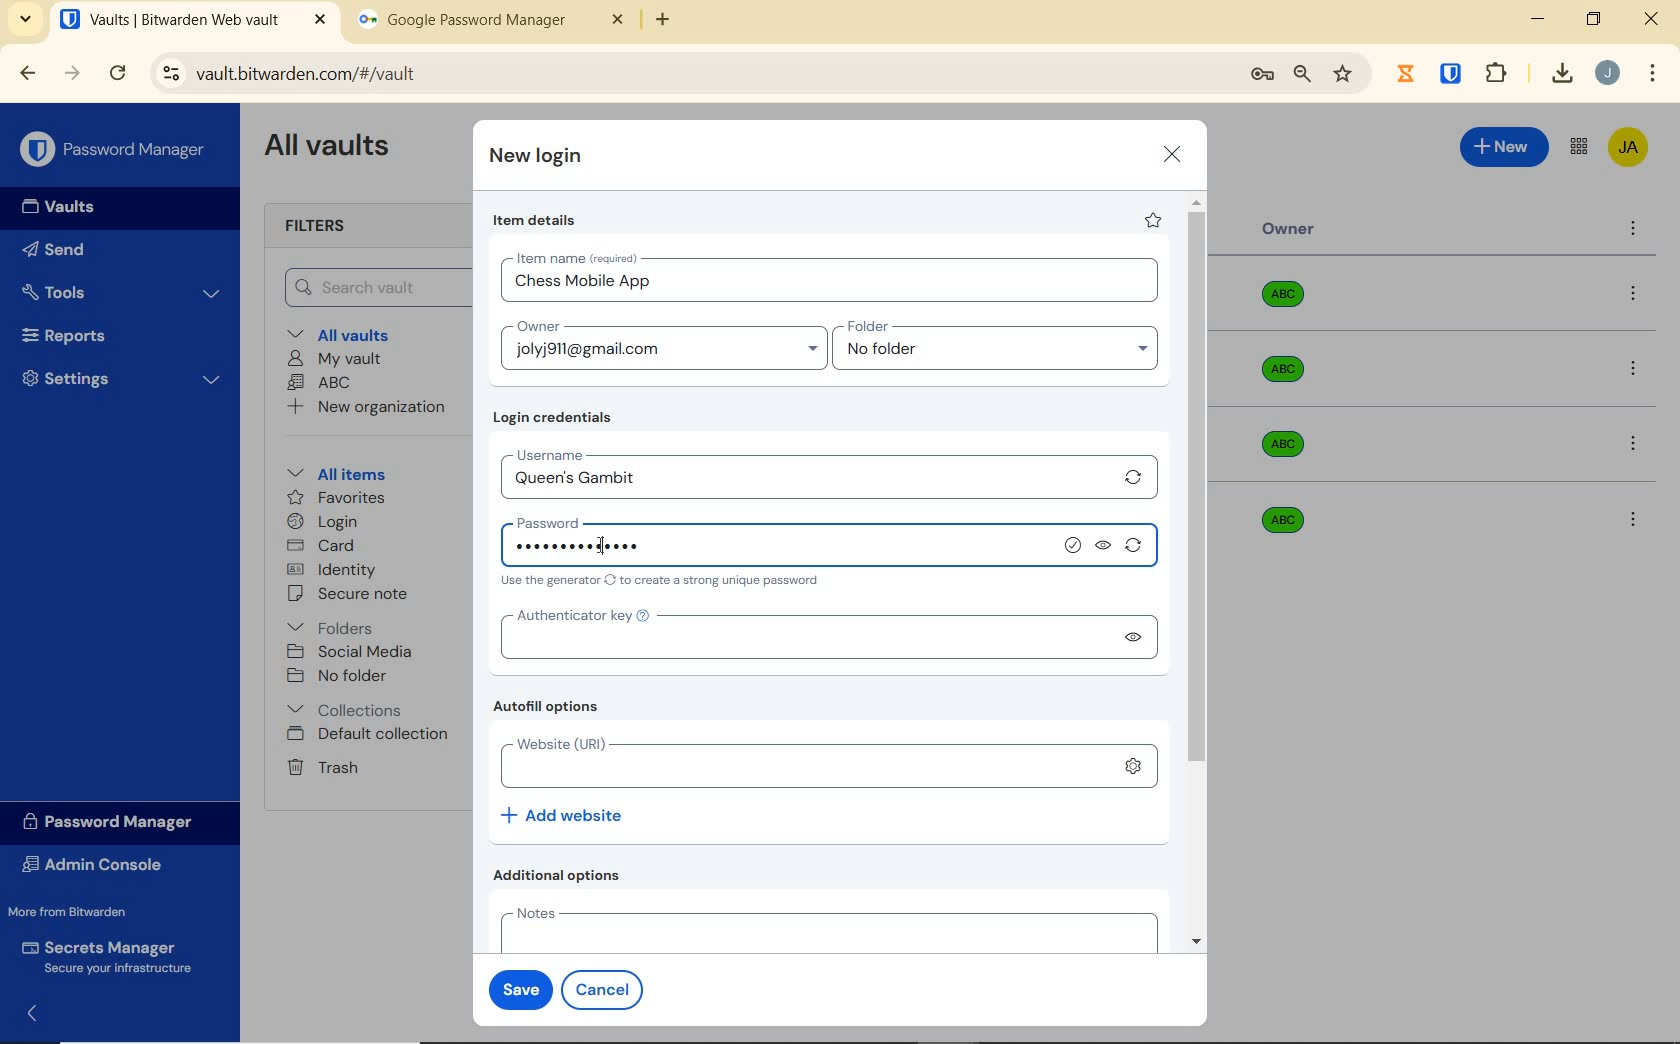  What do you see at coordinates (54, 253) in the screenshot?
I see `Send` at bounding box center [54, 253].